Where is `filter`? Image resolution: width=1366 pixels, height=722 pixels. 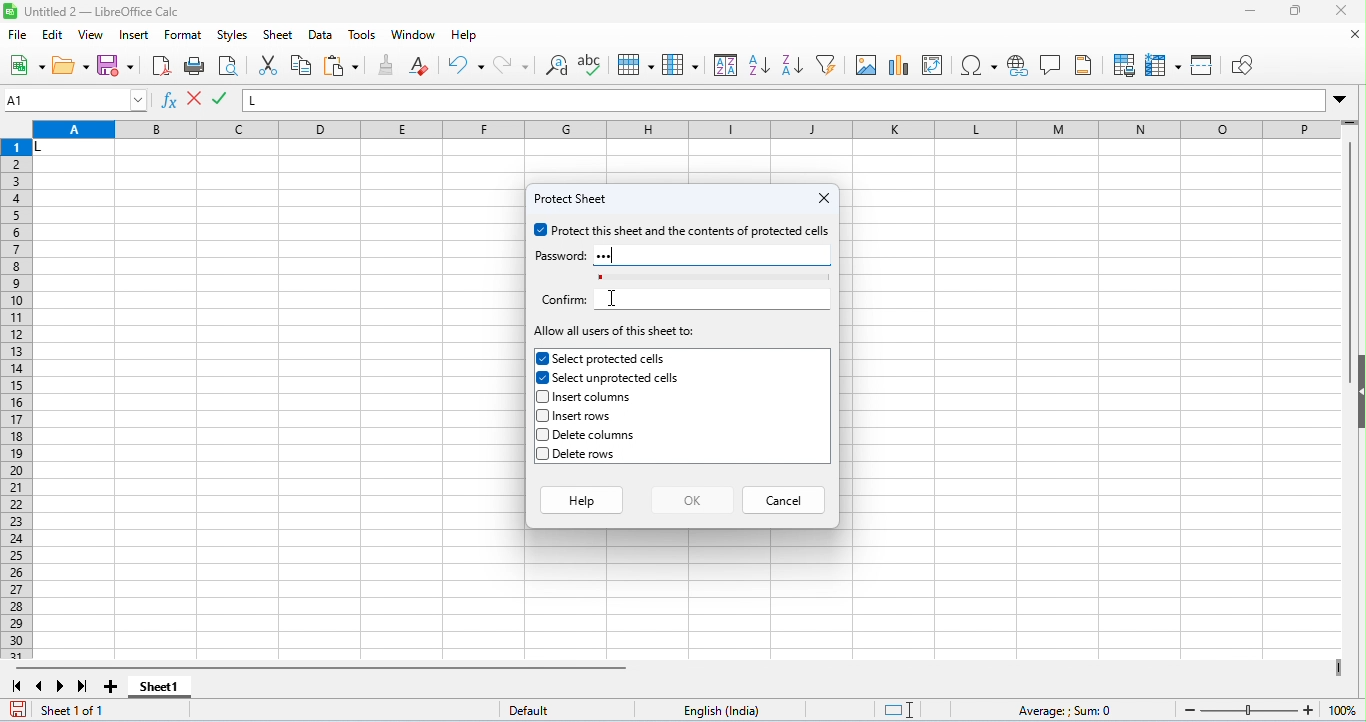
filter is located at coordinates (827, 64).